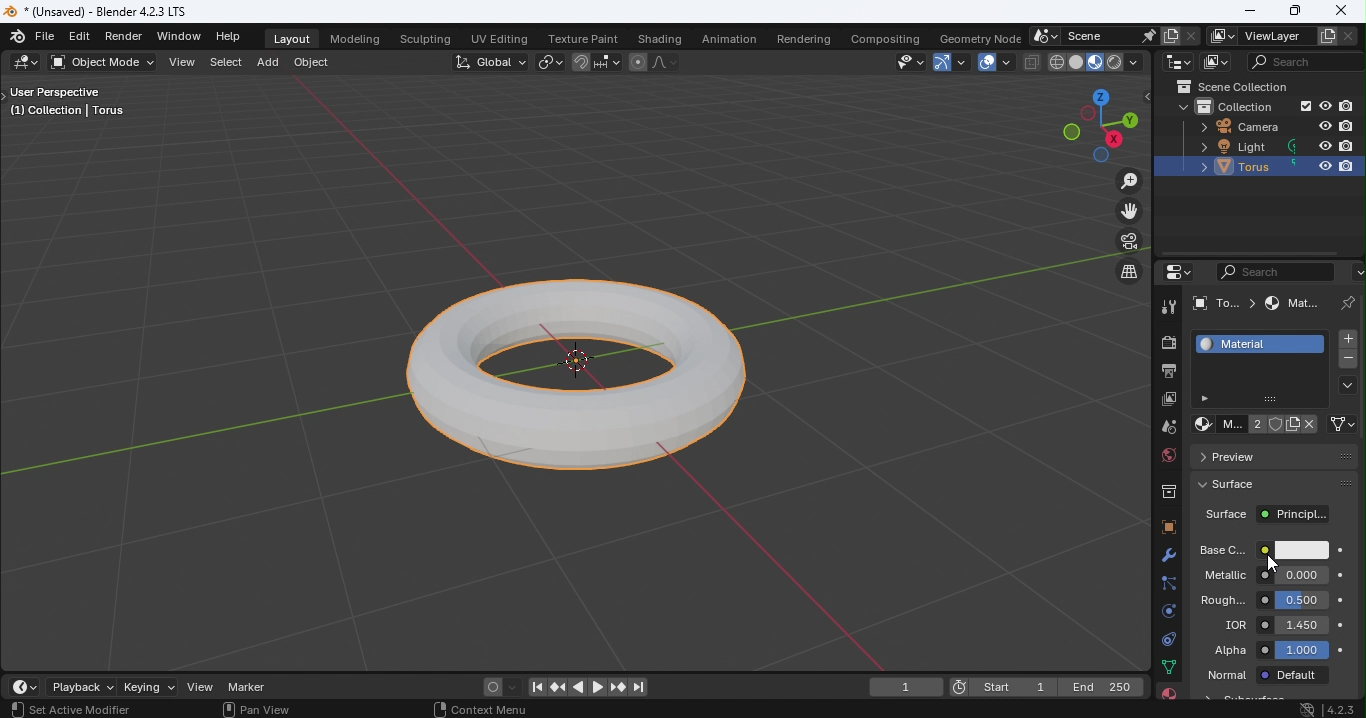 The width and height of the screenshot is (1366, 718). What do you see at coordinates (804, 37) in the screenshot?
I see `Rendering` at bounding box center [804, 37].